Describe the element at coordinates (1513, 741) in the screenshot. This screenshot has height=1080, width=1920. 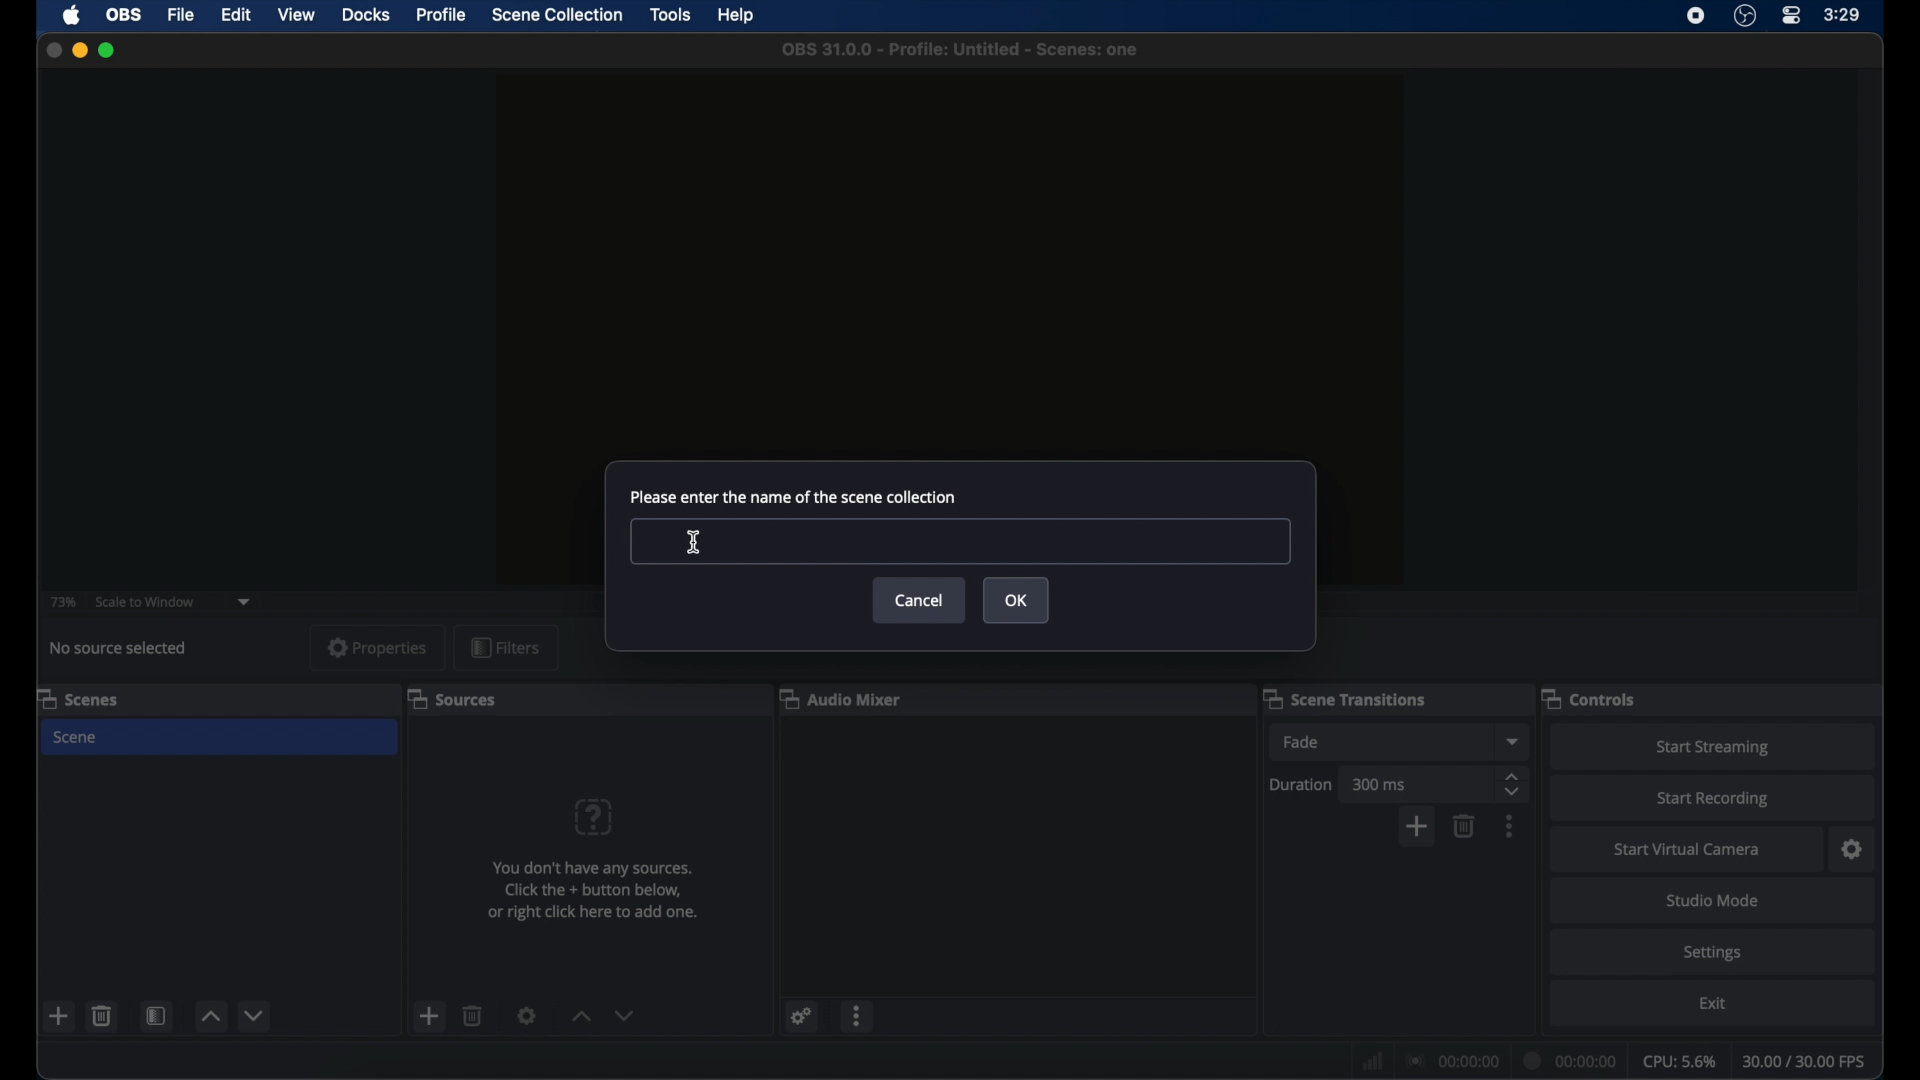
I see `dropdown menu` at that location.